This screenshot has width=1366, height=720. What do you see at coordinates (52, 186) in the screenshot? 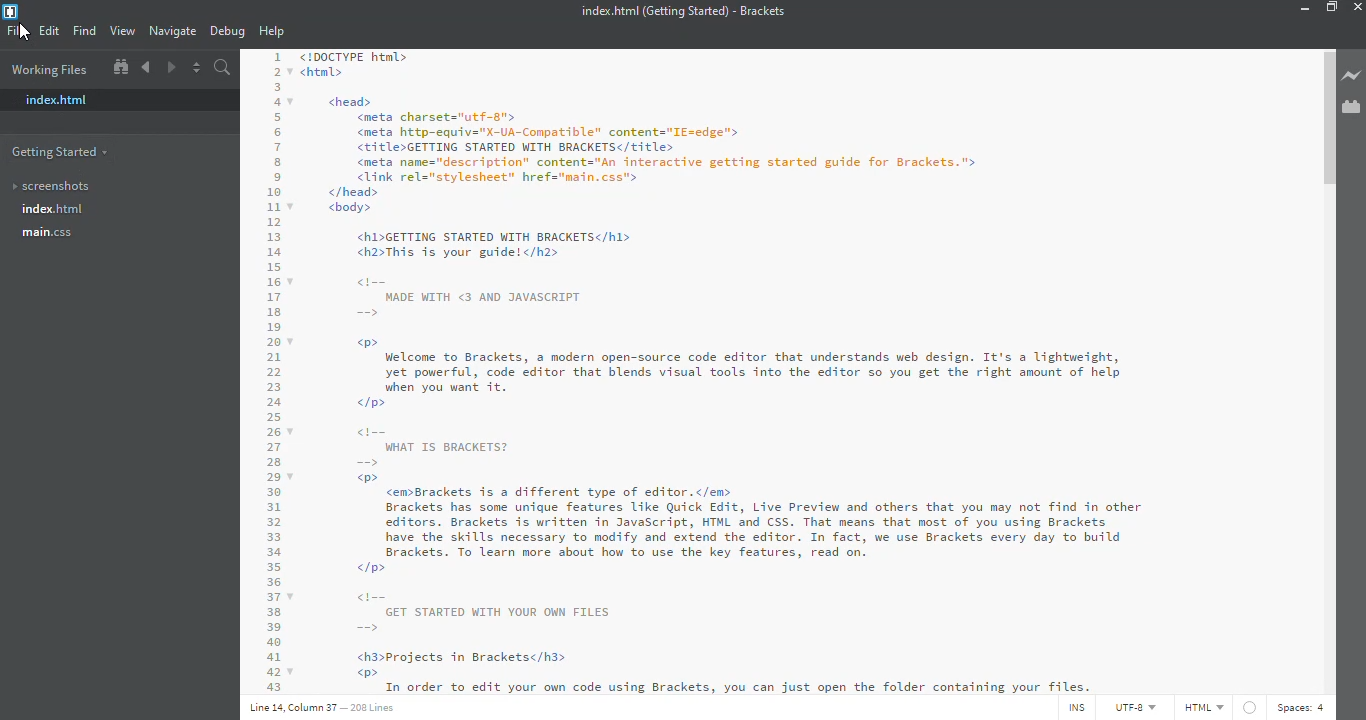
I see `screenshots` at bounding box center [52, 186].